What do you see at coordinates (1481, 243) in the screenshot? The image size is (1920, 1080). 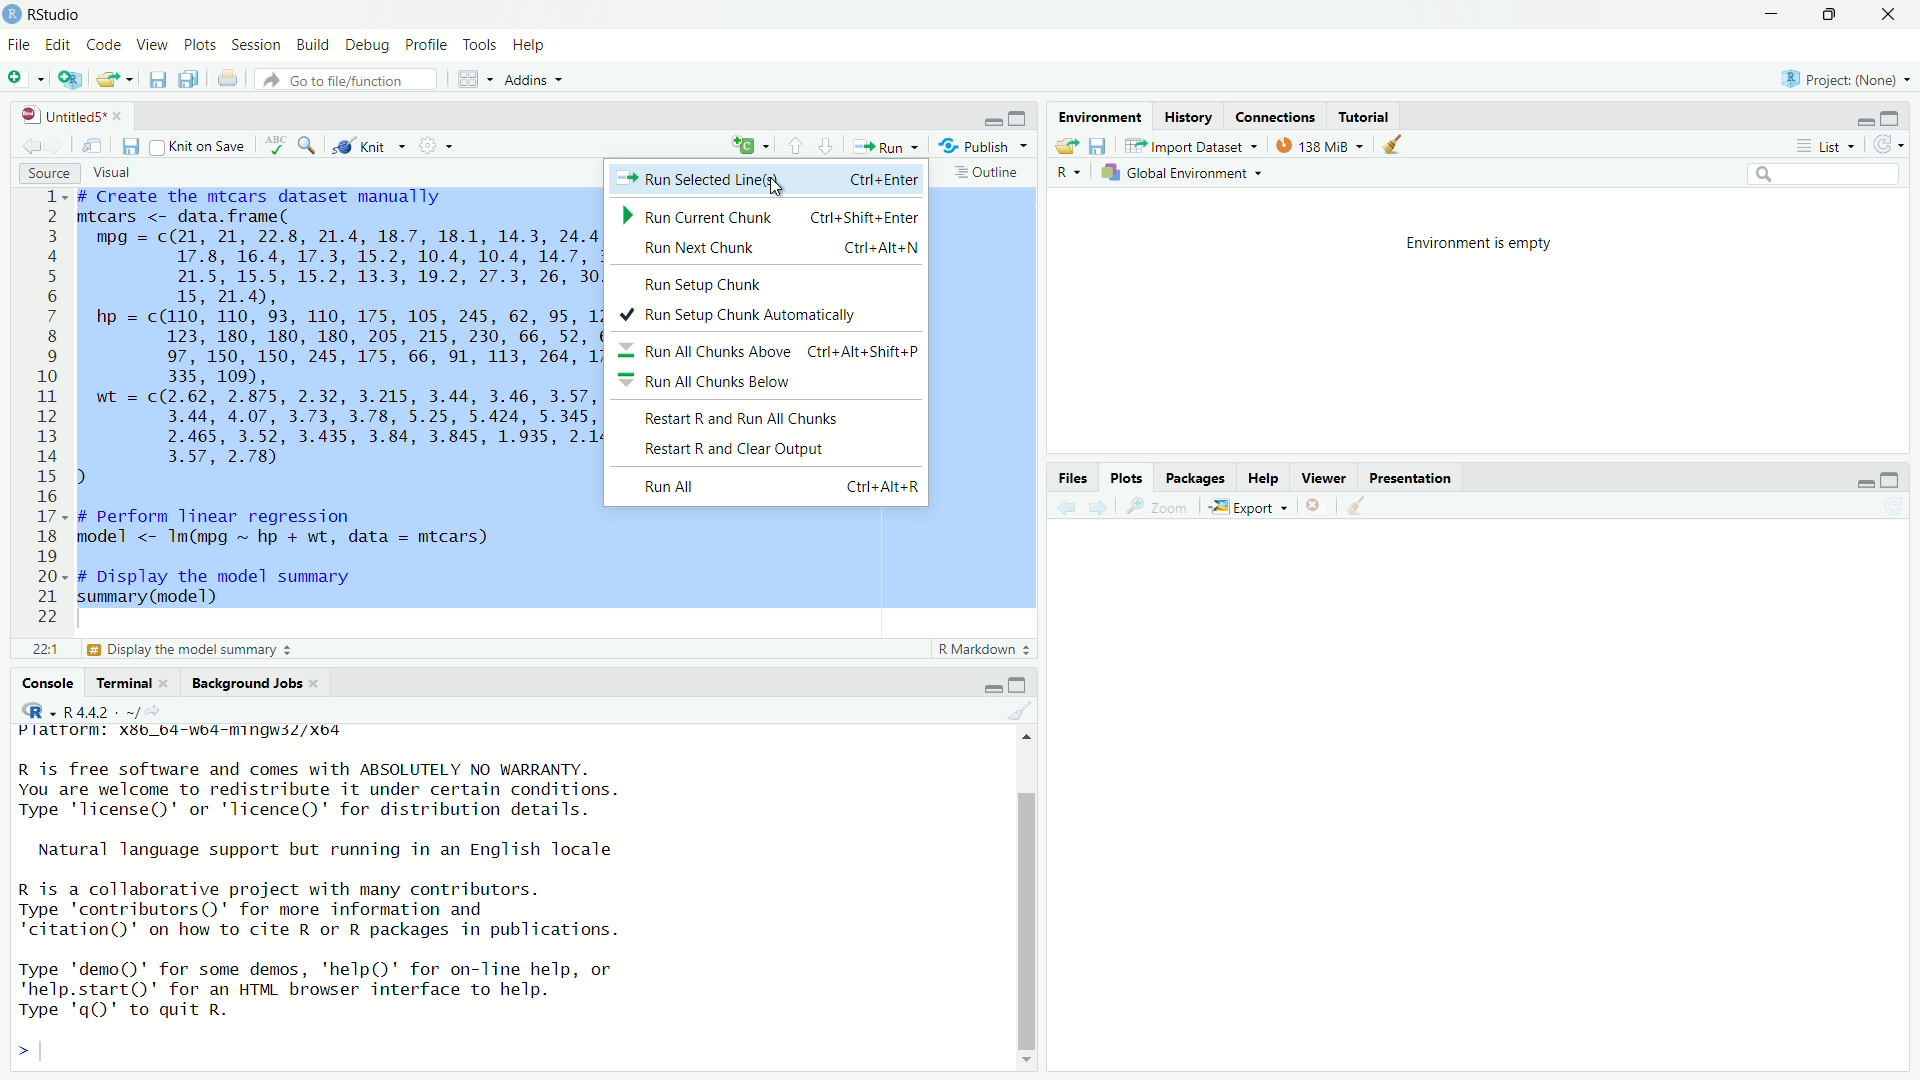 I see `Environment is empty` at bounding box center [1481, 243].